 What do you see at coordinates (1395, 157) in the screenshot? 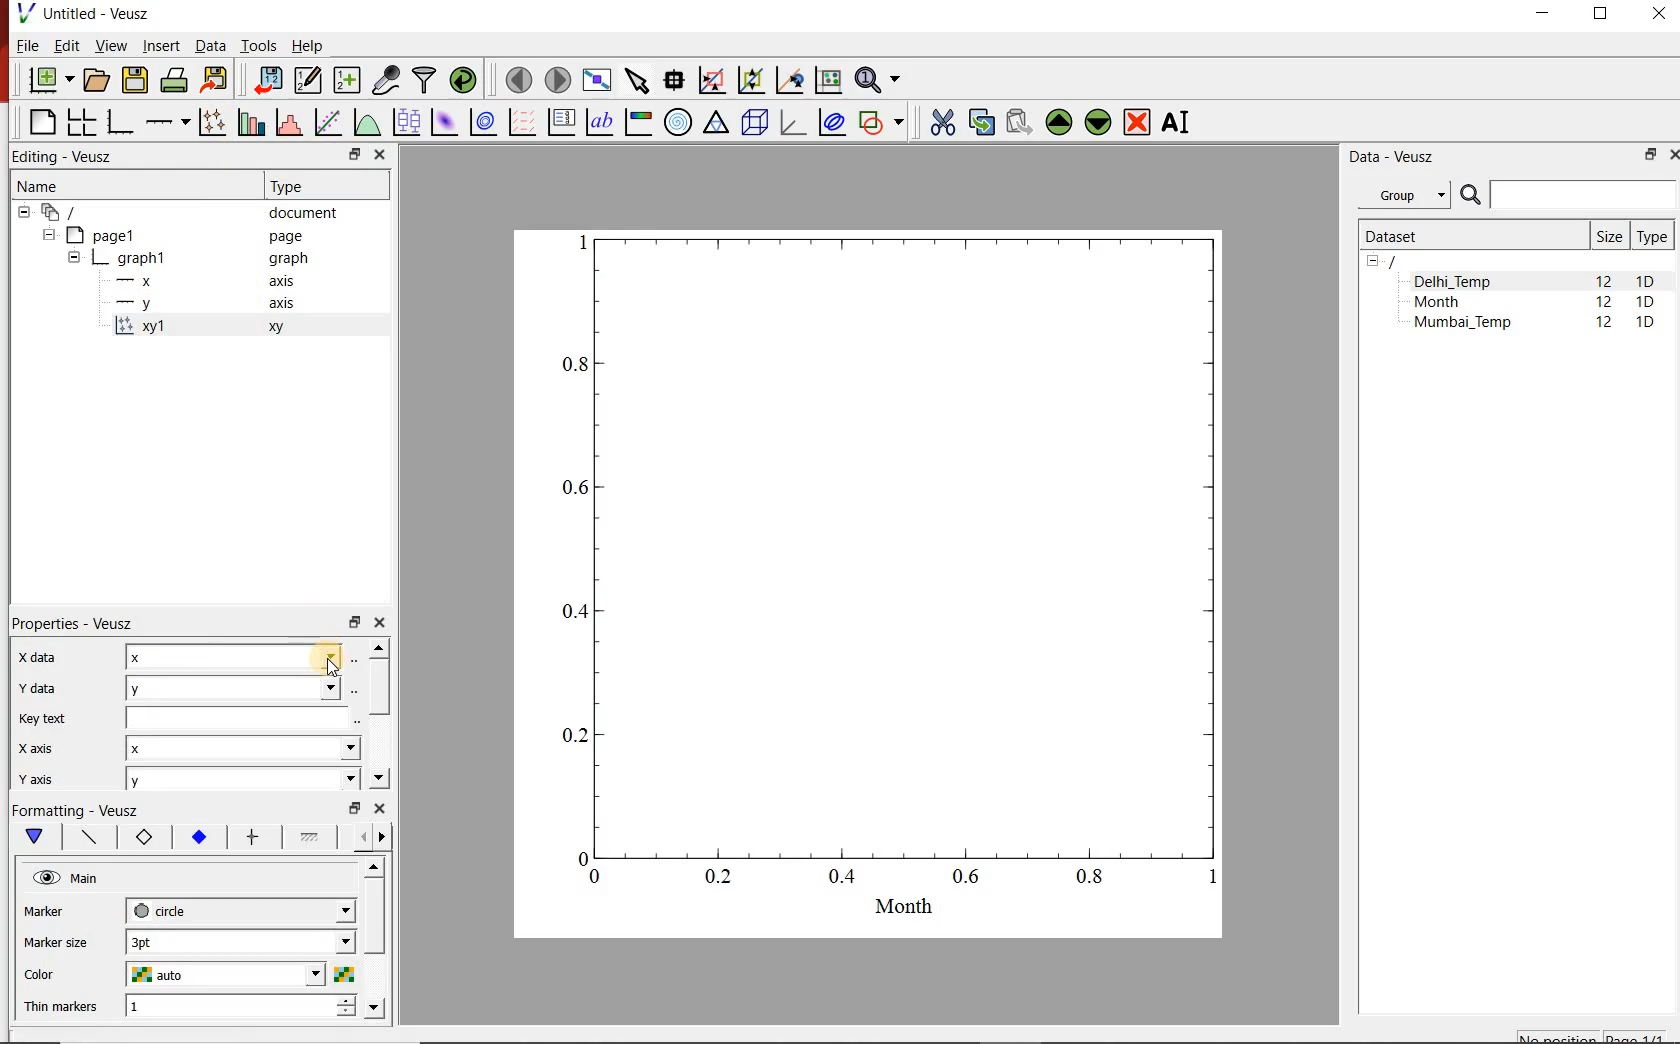
I see `Data - Veusz` at bounding box center [1395, 157].